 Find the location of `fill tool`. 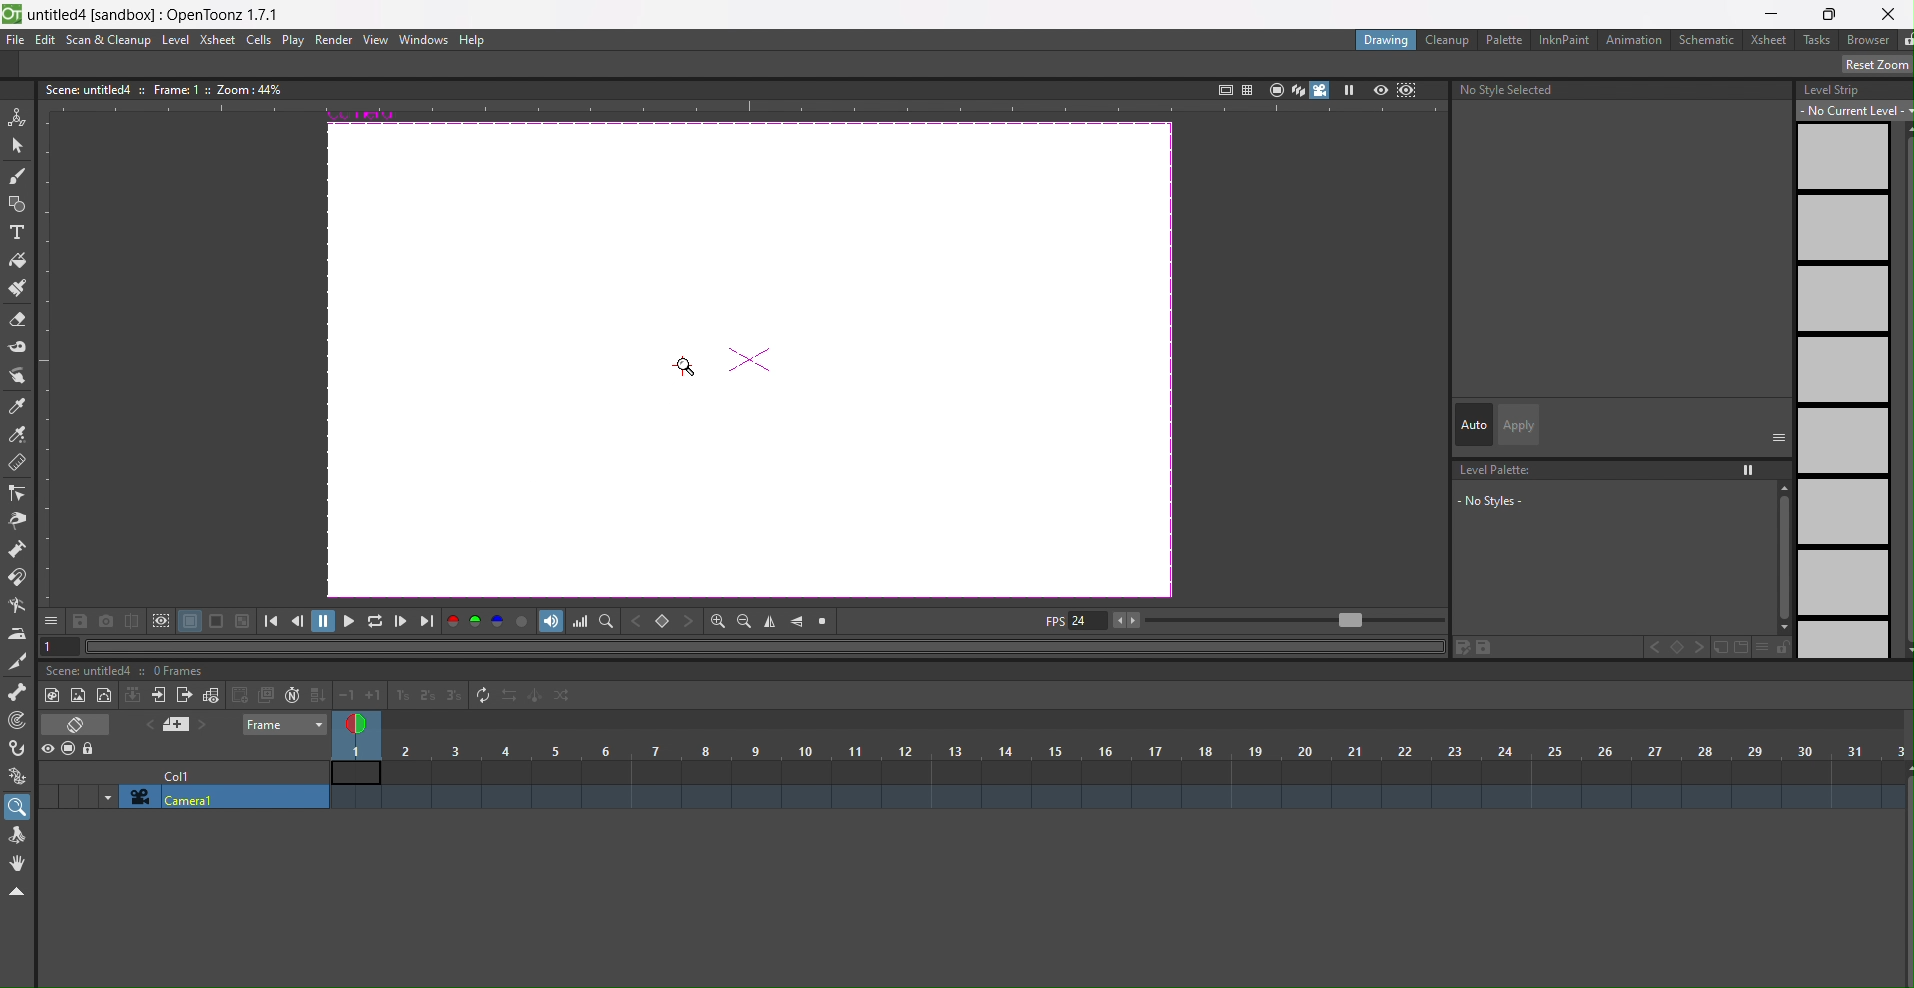

fill tool is located at coordinates (20, 257).